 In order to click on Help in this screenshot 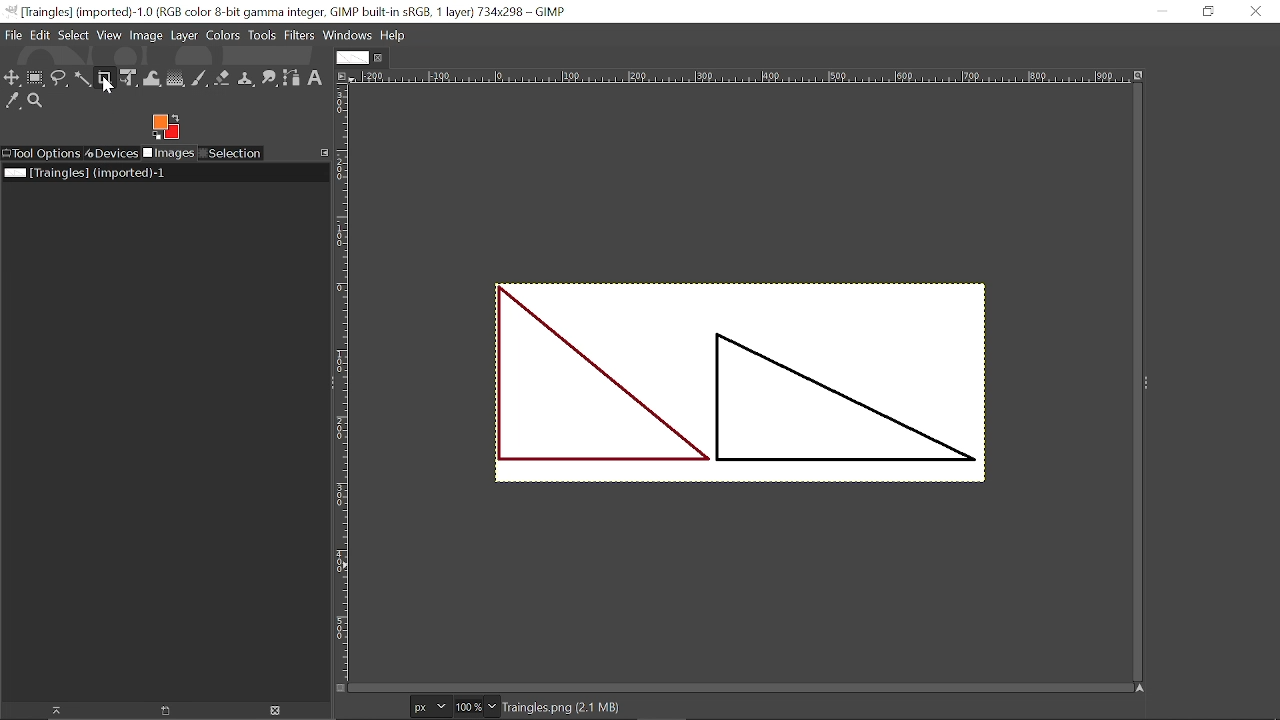, I will do `click(392, 35)`.